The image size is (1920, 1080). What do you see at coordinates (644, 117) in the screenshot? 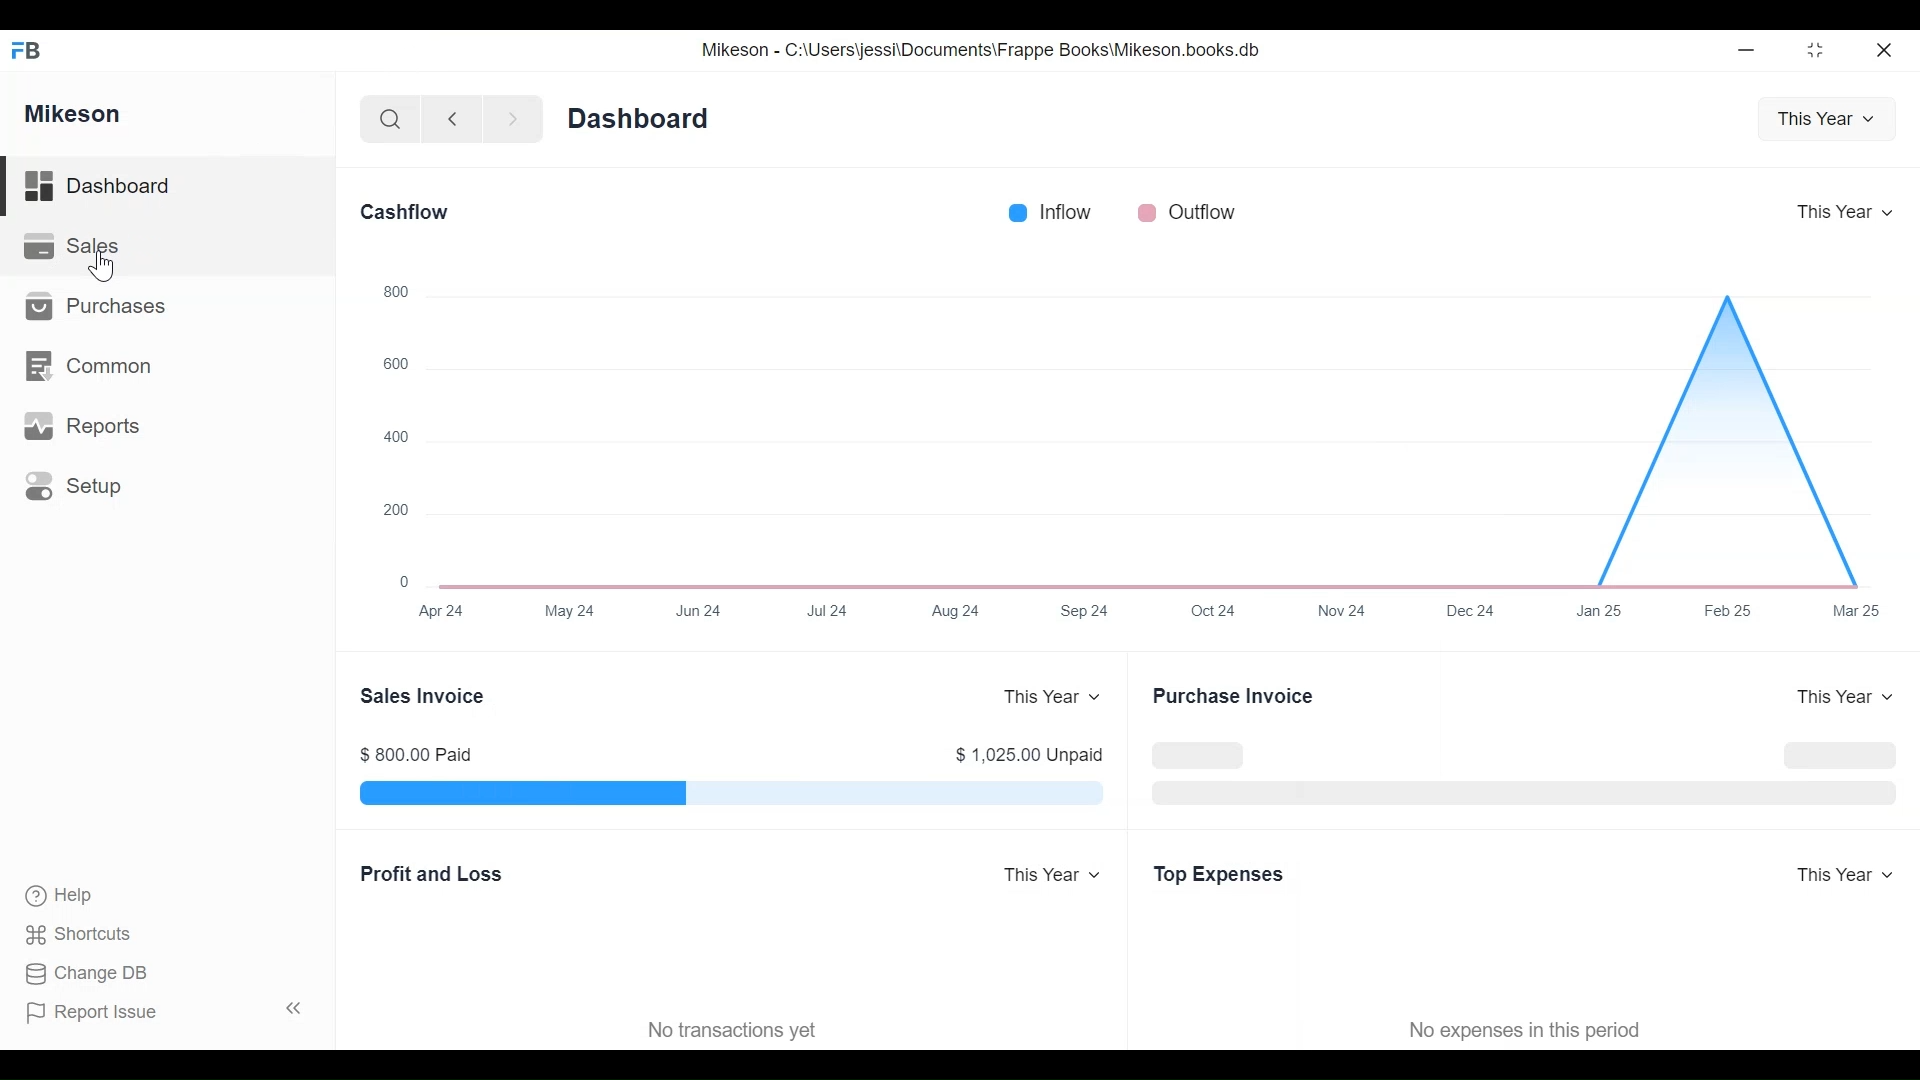
I see `Dashboard` at bounding box center [644, 117].